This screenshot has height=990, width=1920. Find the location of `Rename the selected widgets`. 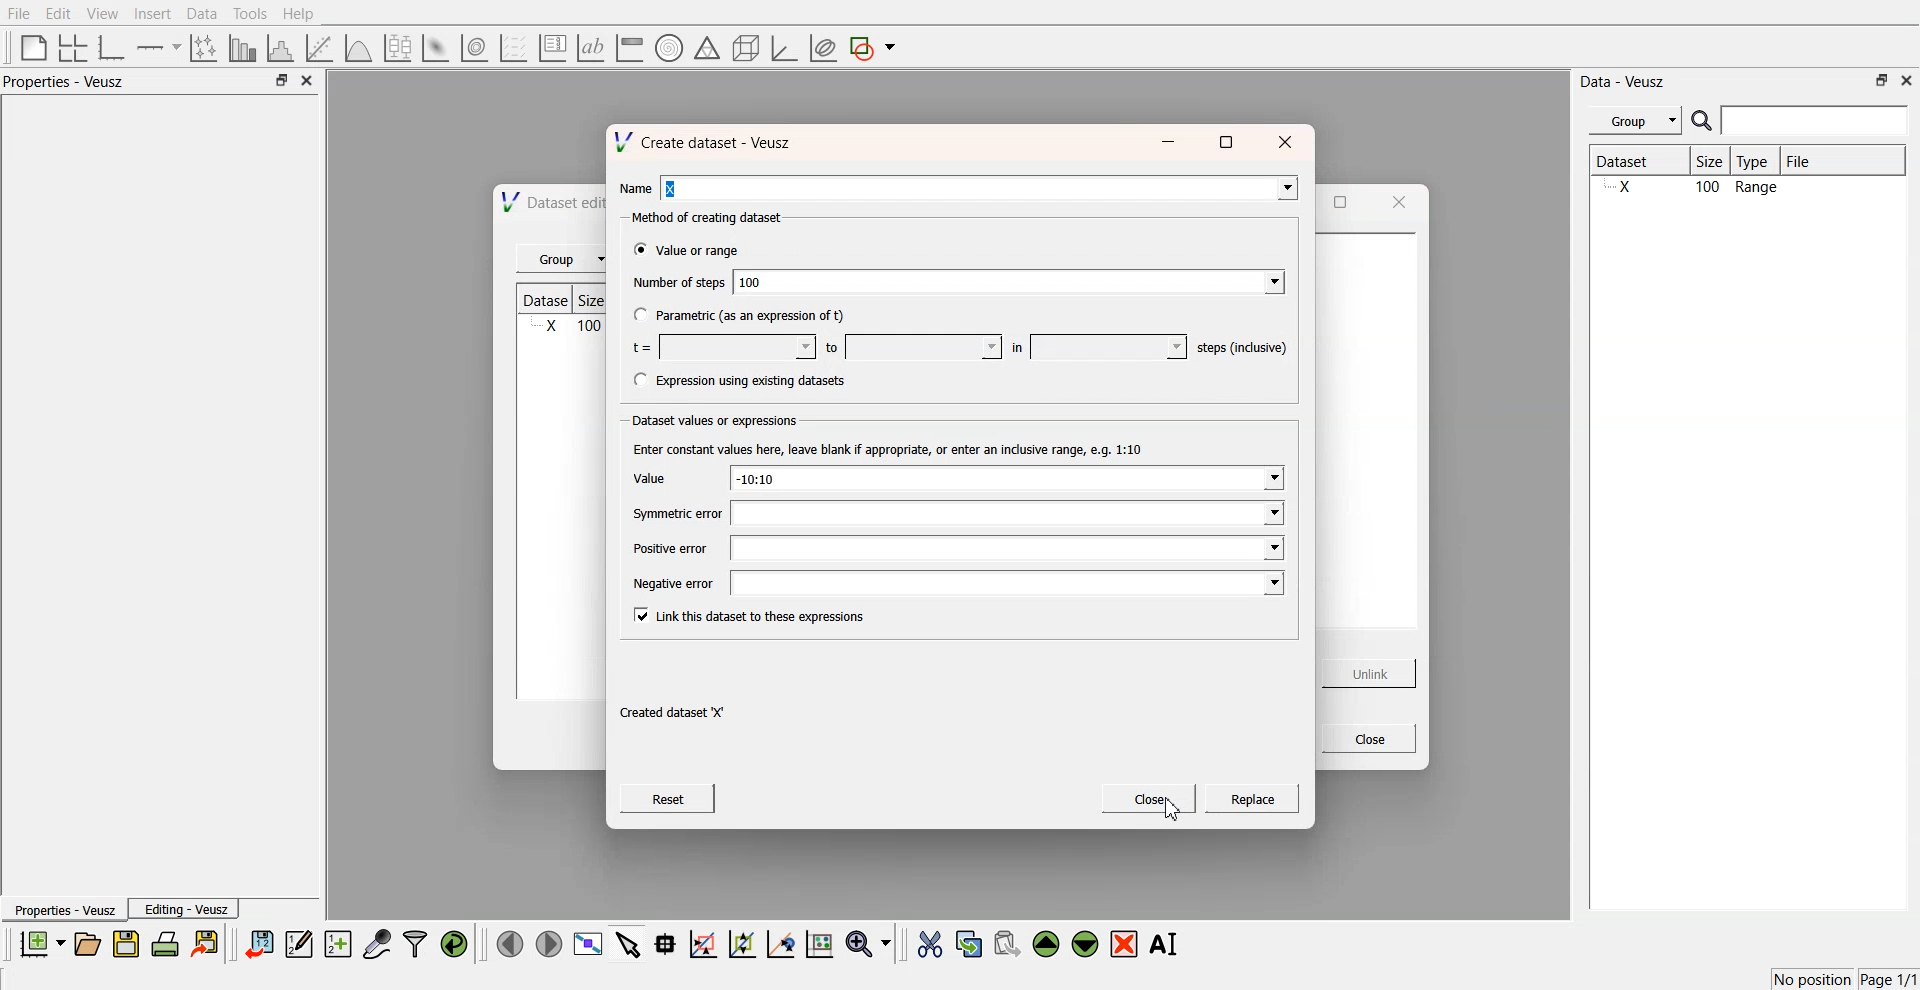

Rename the selected widgets is located at coordinates (1168, 944).